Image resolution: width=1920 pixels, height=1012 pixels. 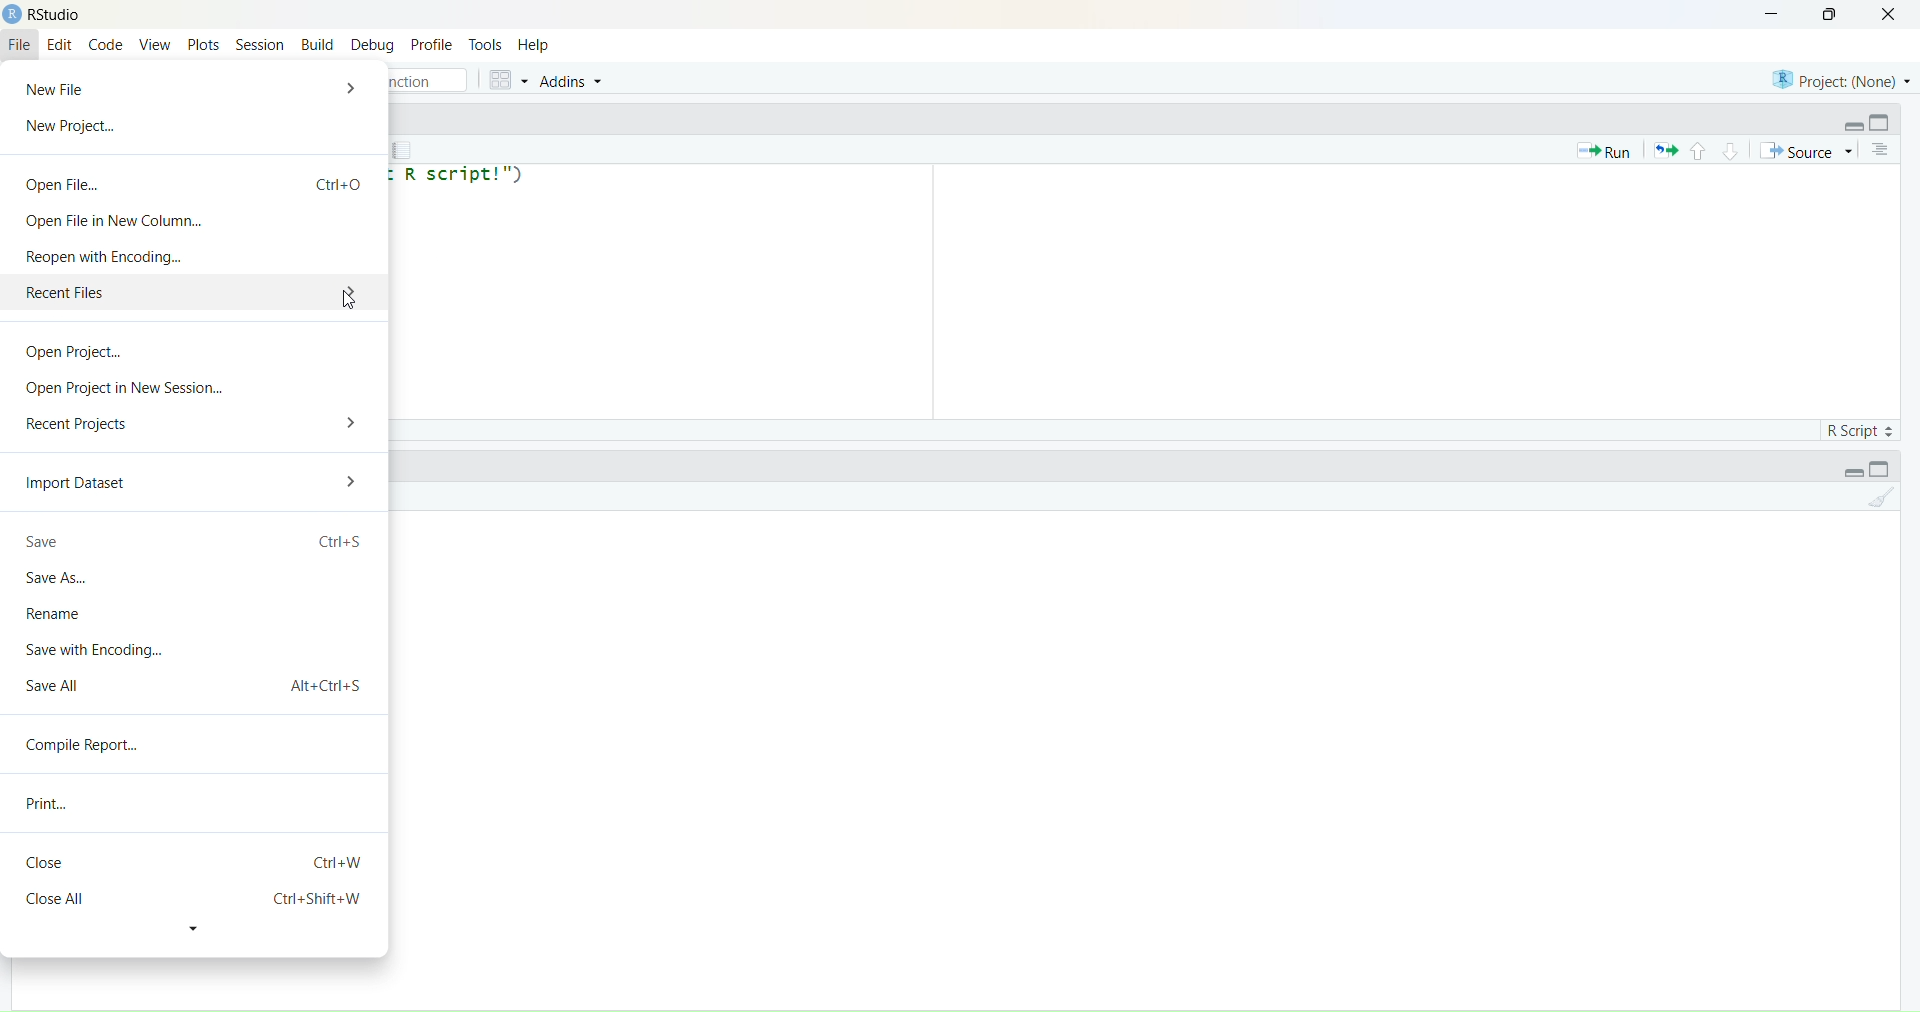 What do you see at coordinates (1887, 468) in the screenshot?
I see `Maximize` at bounding box center [1887, 468].